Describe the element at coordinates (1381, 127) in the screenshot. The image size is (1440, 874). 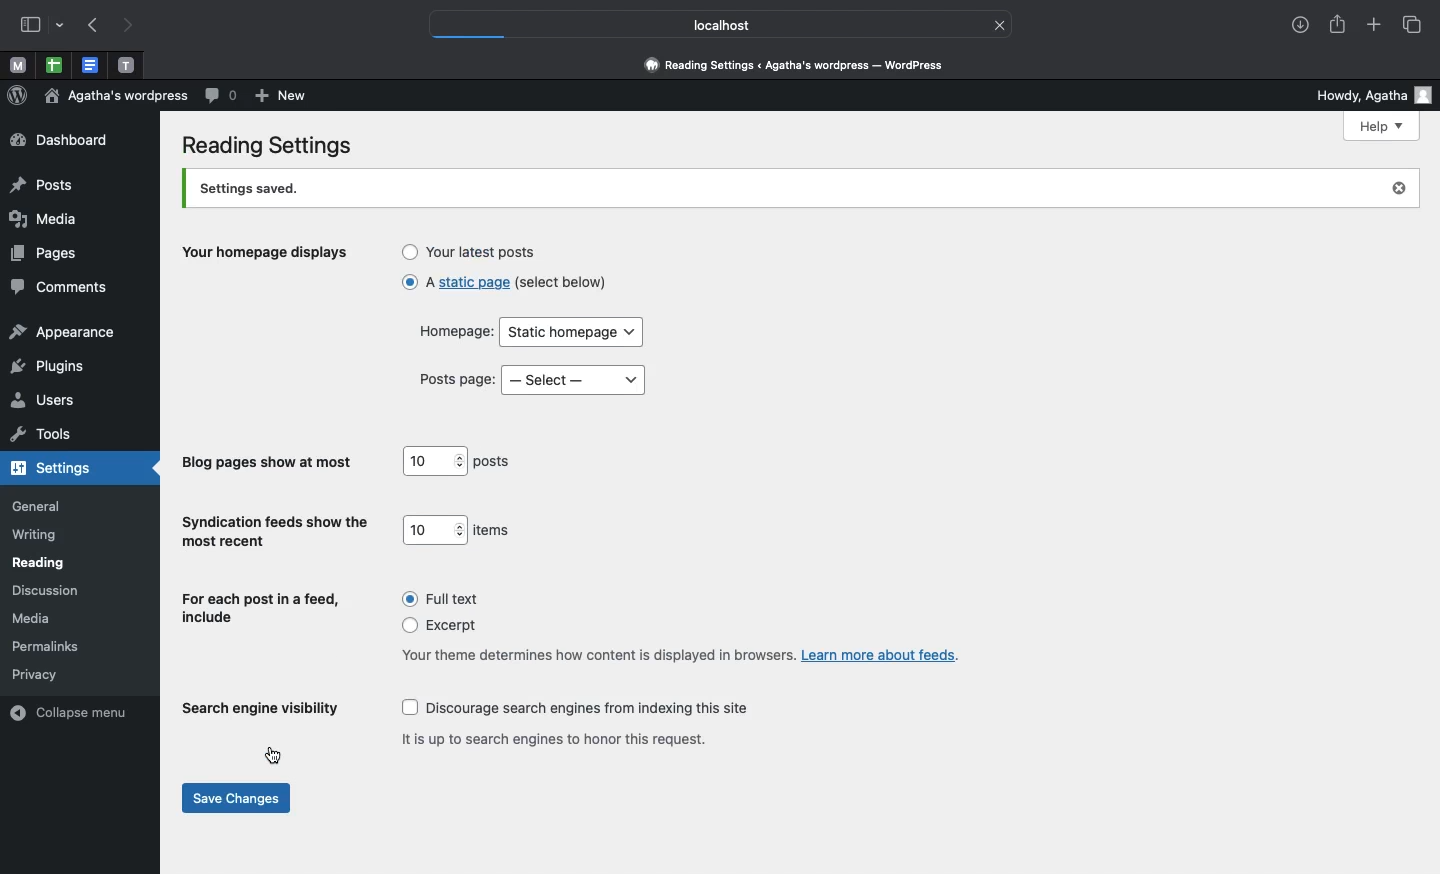
I see `Help` at that location.